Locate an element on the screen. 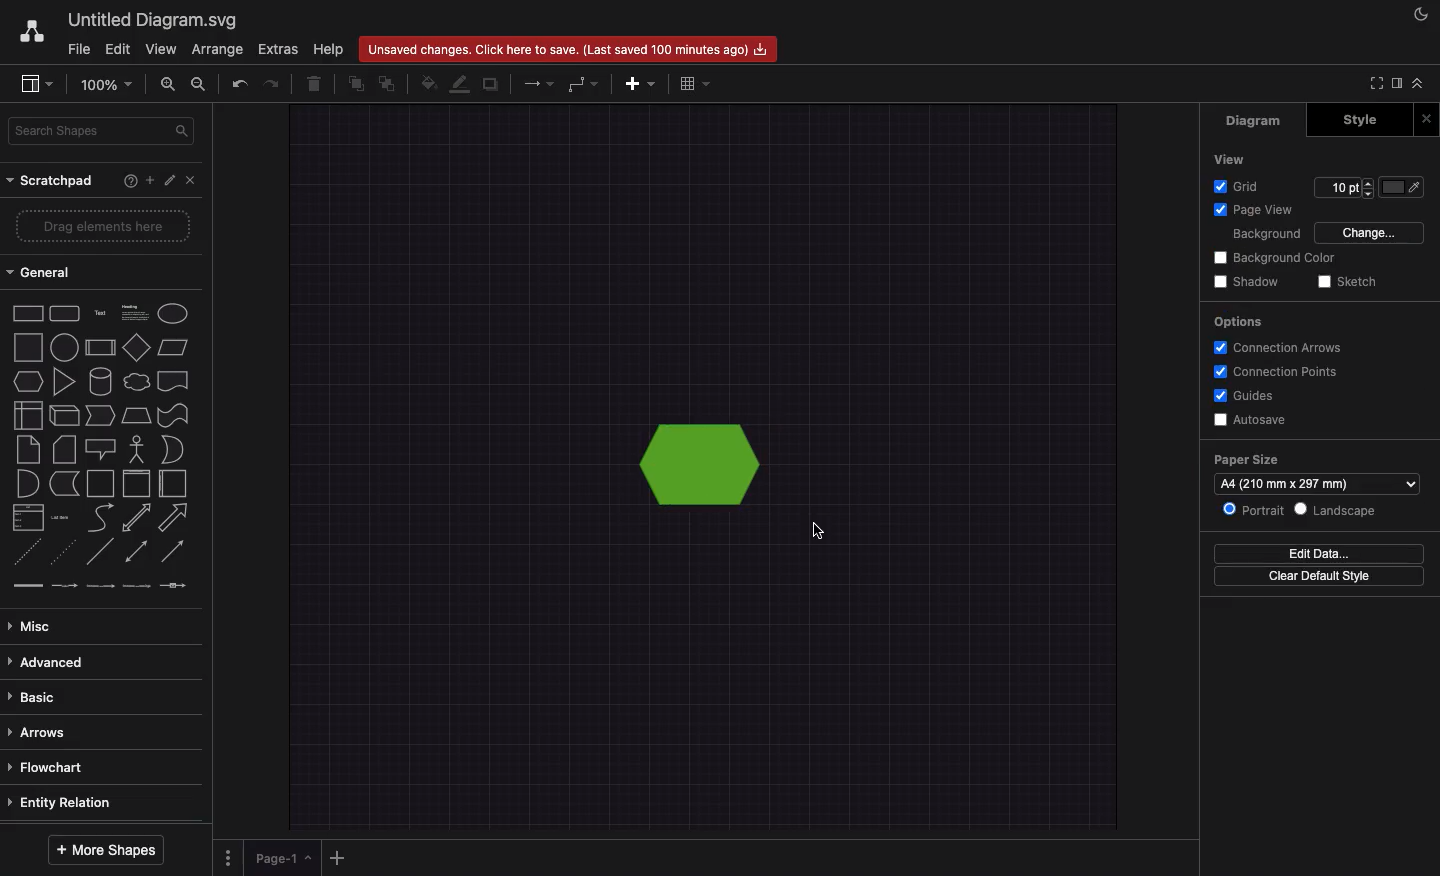  Fill  is located at coordinates (427, 84).